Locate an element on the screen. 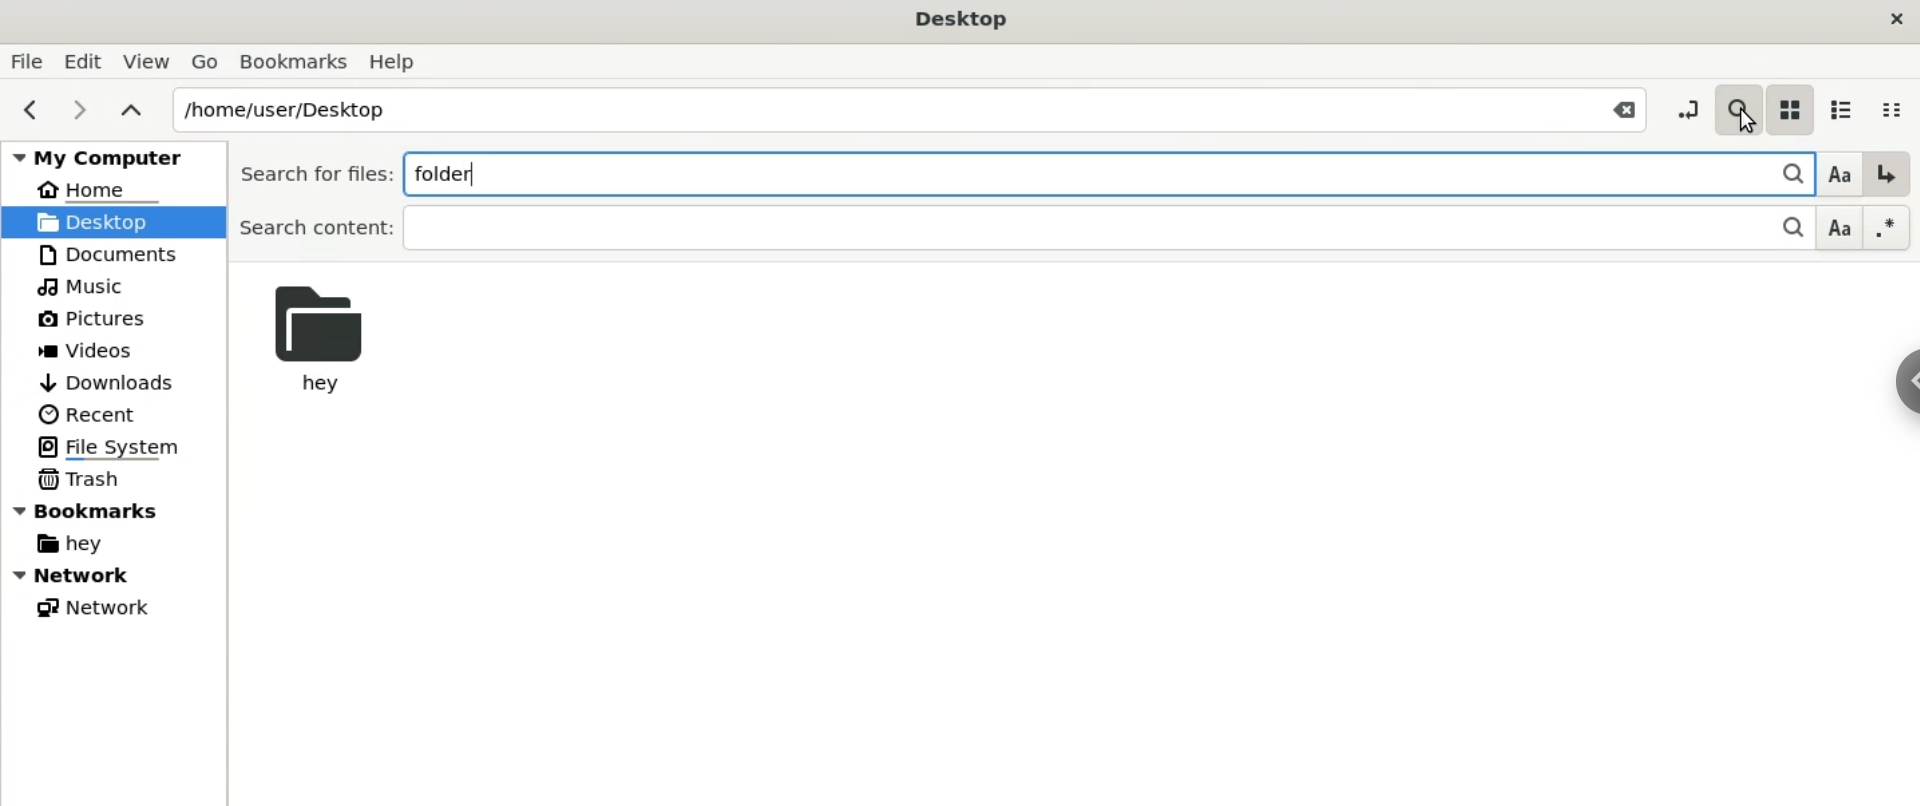 This screenshot has width=1920, height=806. Bookmarks is located at coordinates (295, 62).